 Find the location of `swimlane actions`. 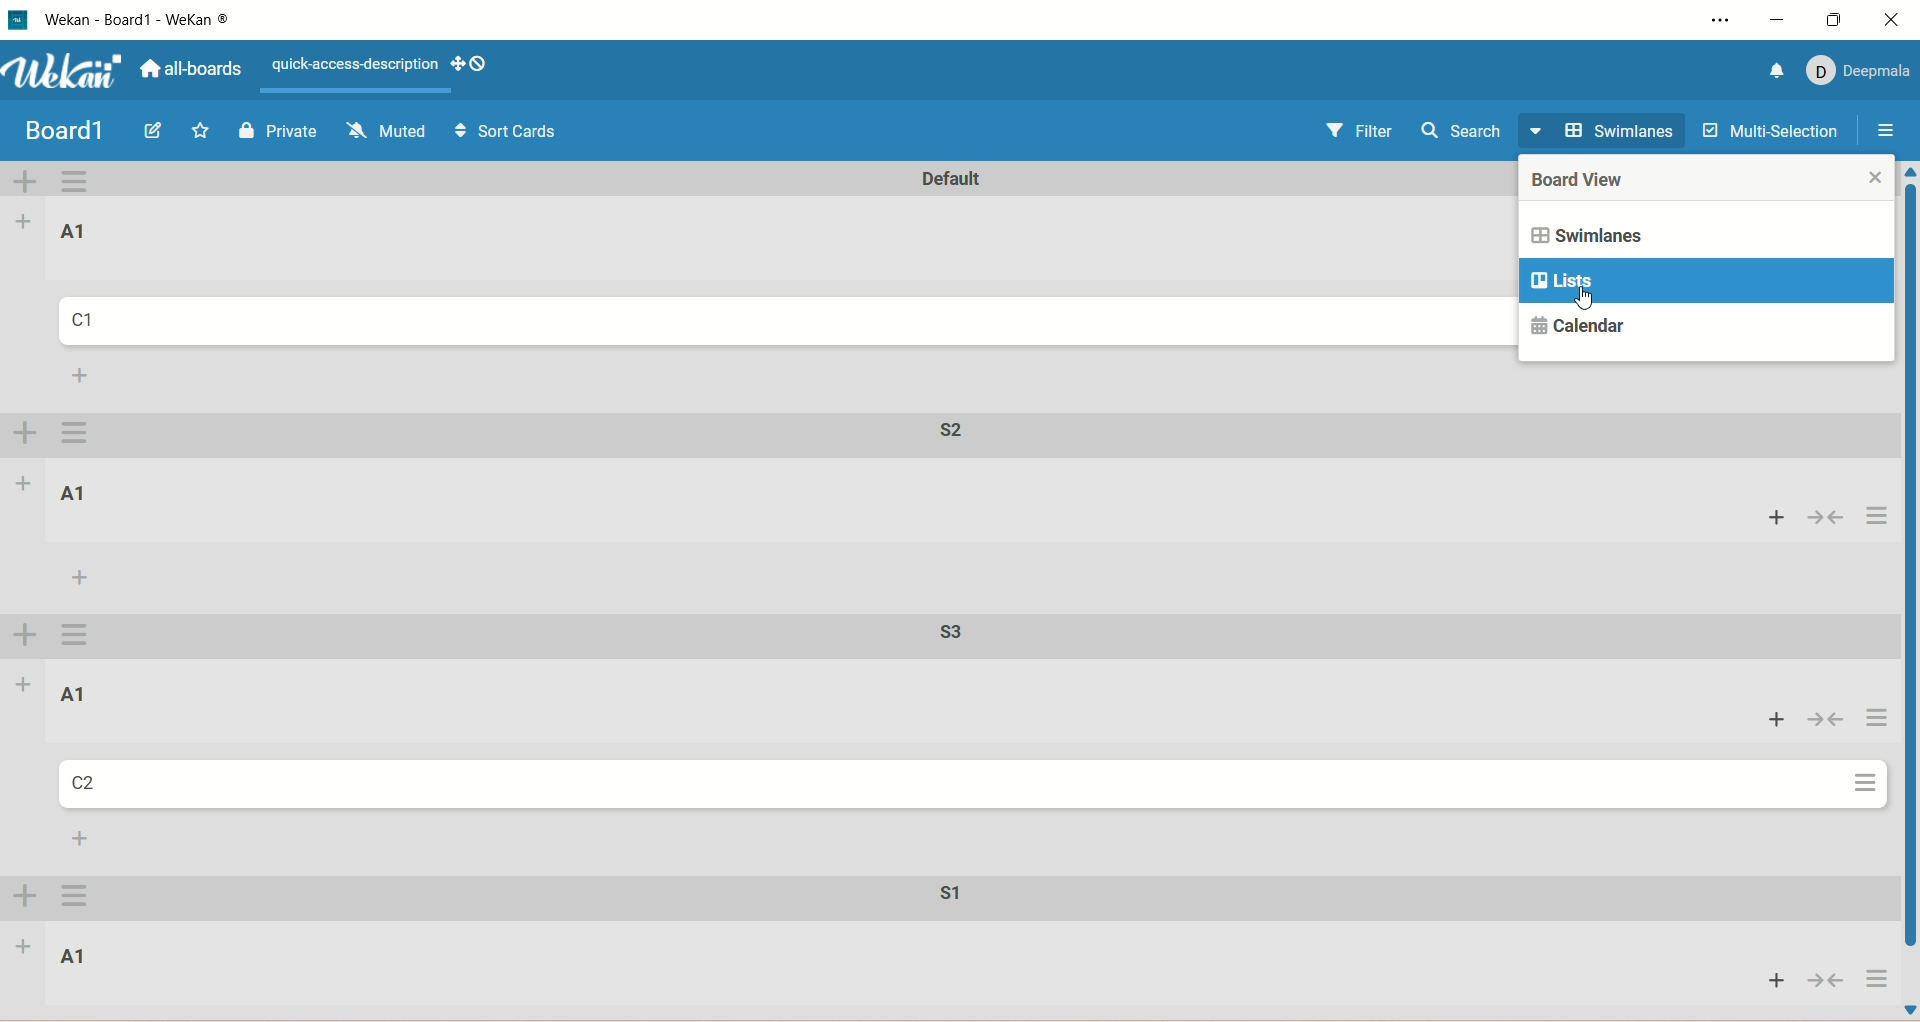

swimlane actions is located at coordinates (82, 182).